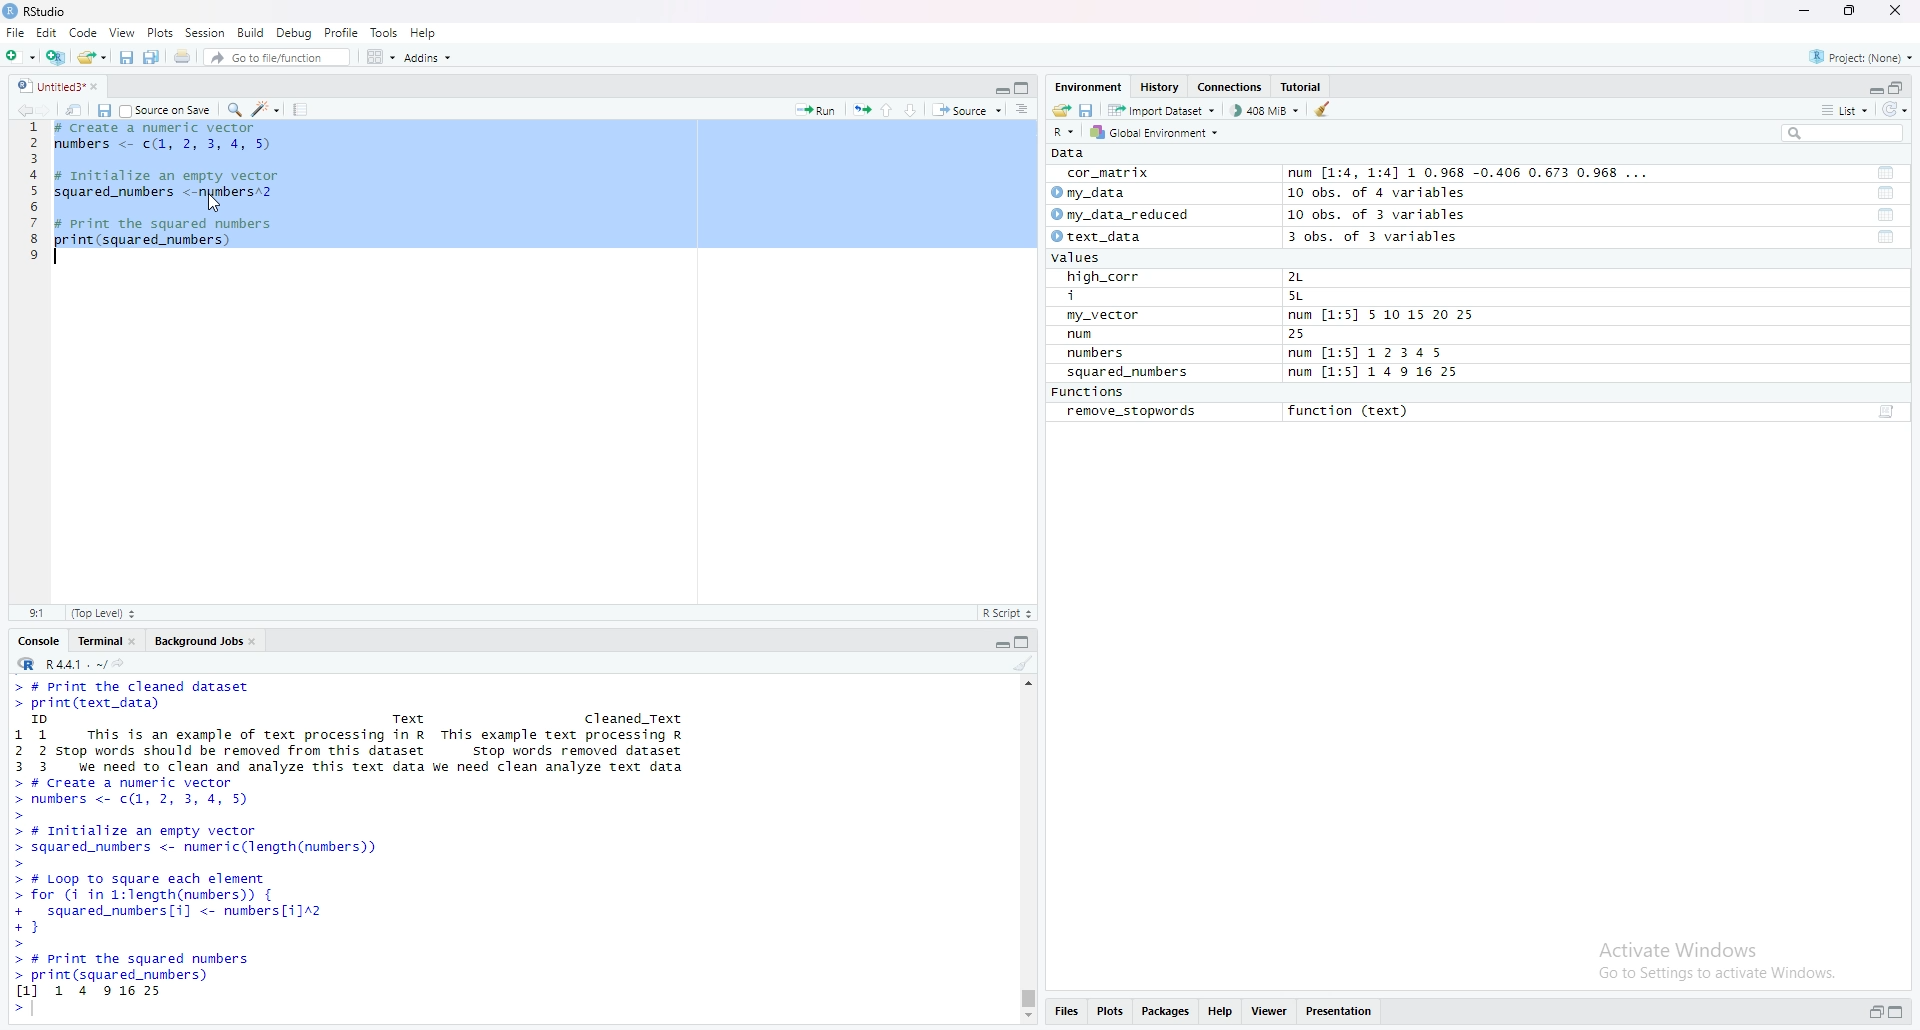  Describe the element at coordinates (1377, 215) in the screenshot. I see `10 obs. of 3 variables` at that location.